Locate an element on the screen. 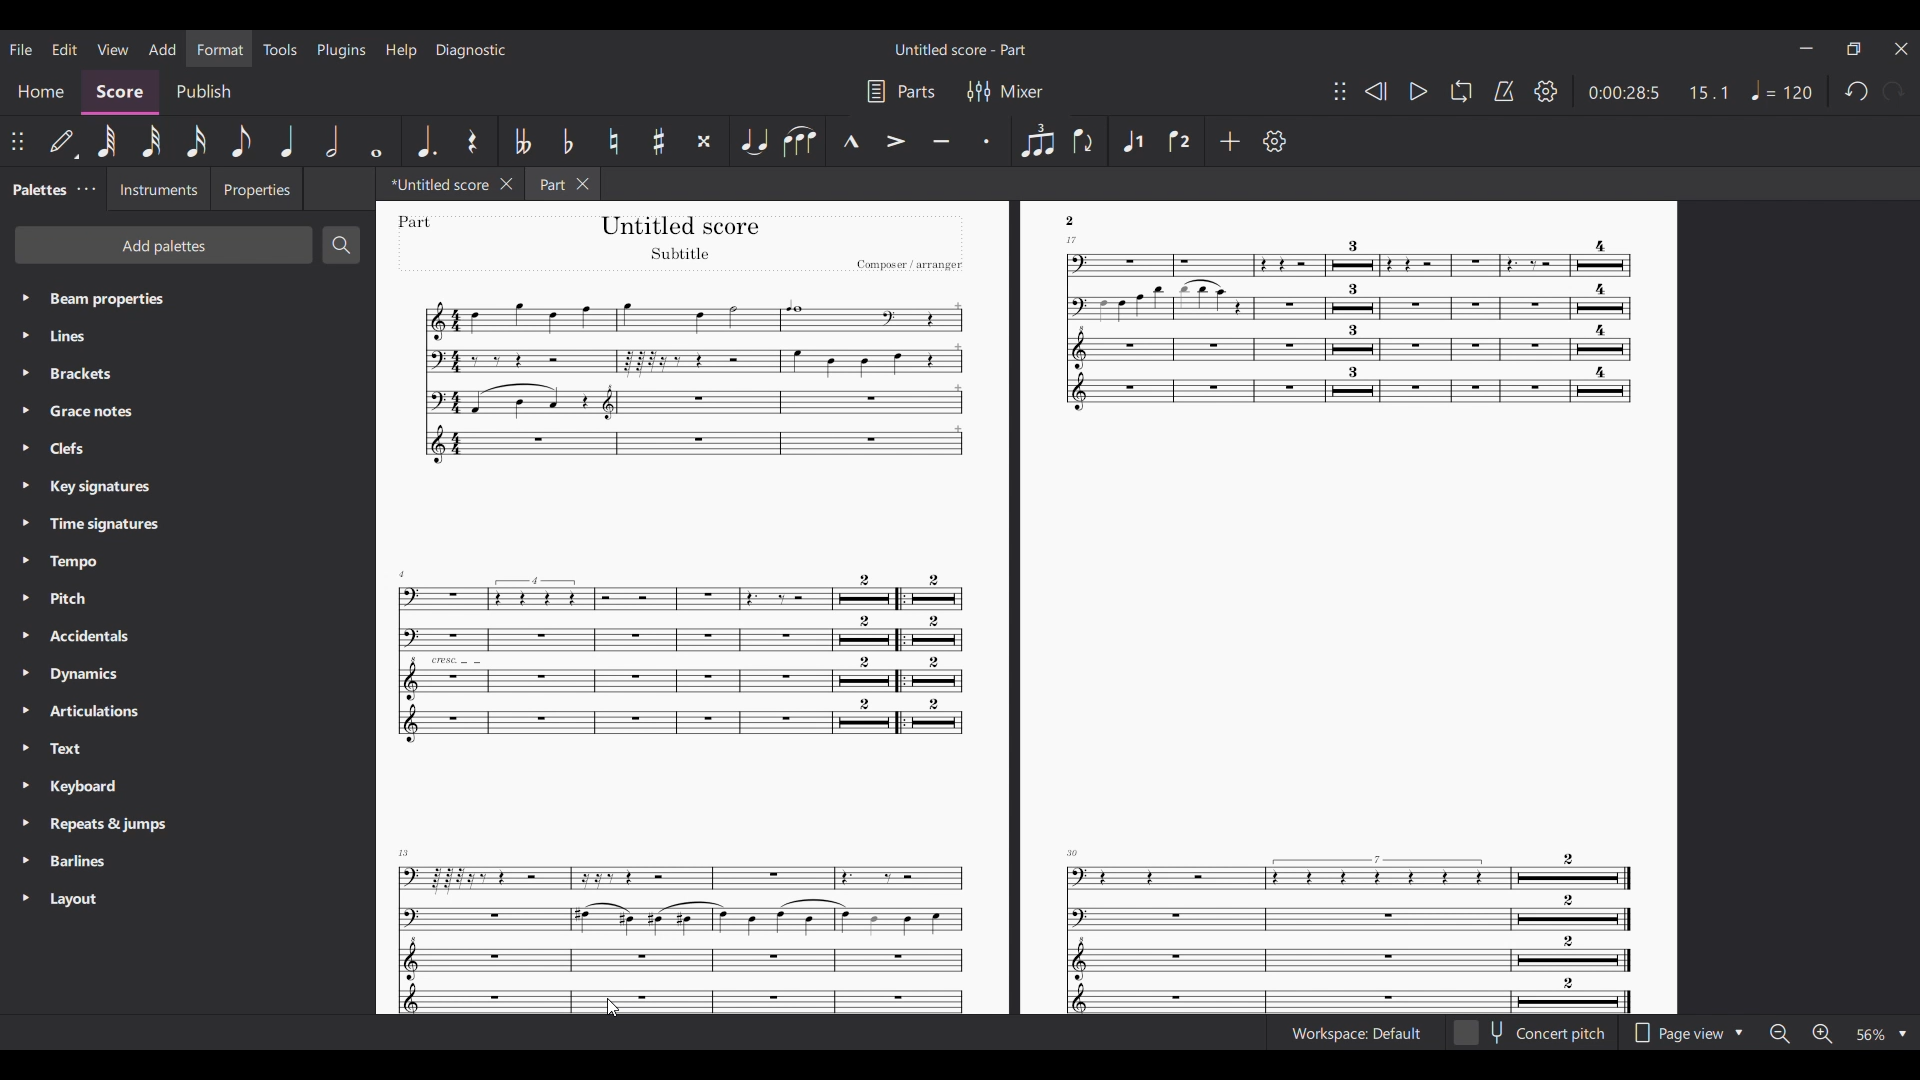   is located at coordinates (1350, 928).